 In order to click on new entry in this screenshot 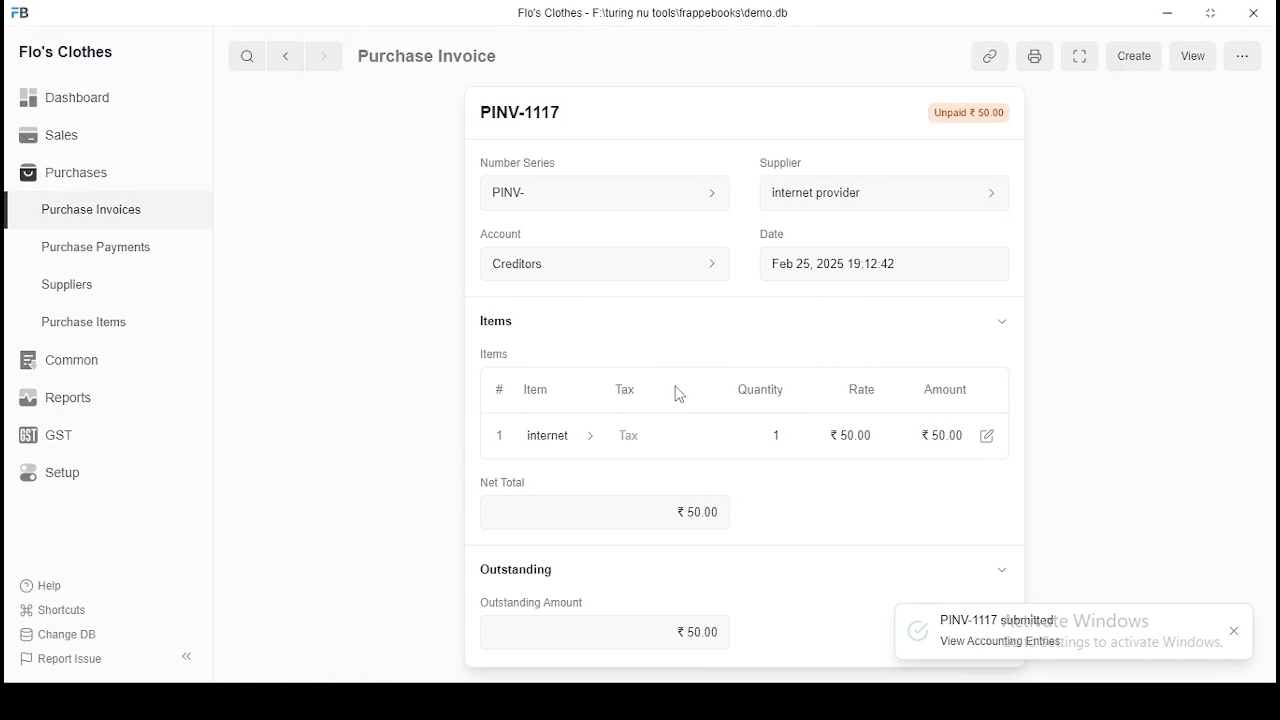, I will do `click(520, 112)`.